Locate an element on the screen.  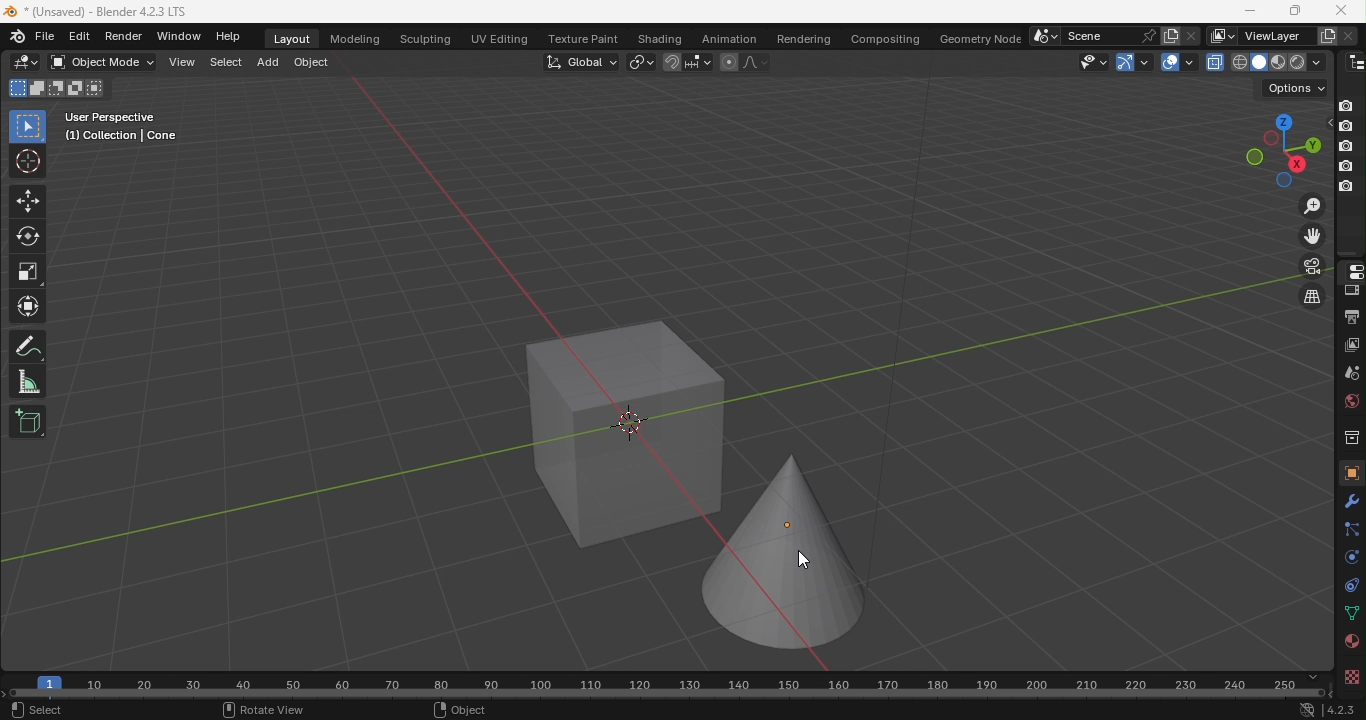
Rotate the view is located at coordinates (1270, 139).